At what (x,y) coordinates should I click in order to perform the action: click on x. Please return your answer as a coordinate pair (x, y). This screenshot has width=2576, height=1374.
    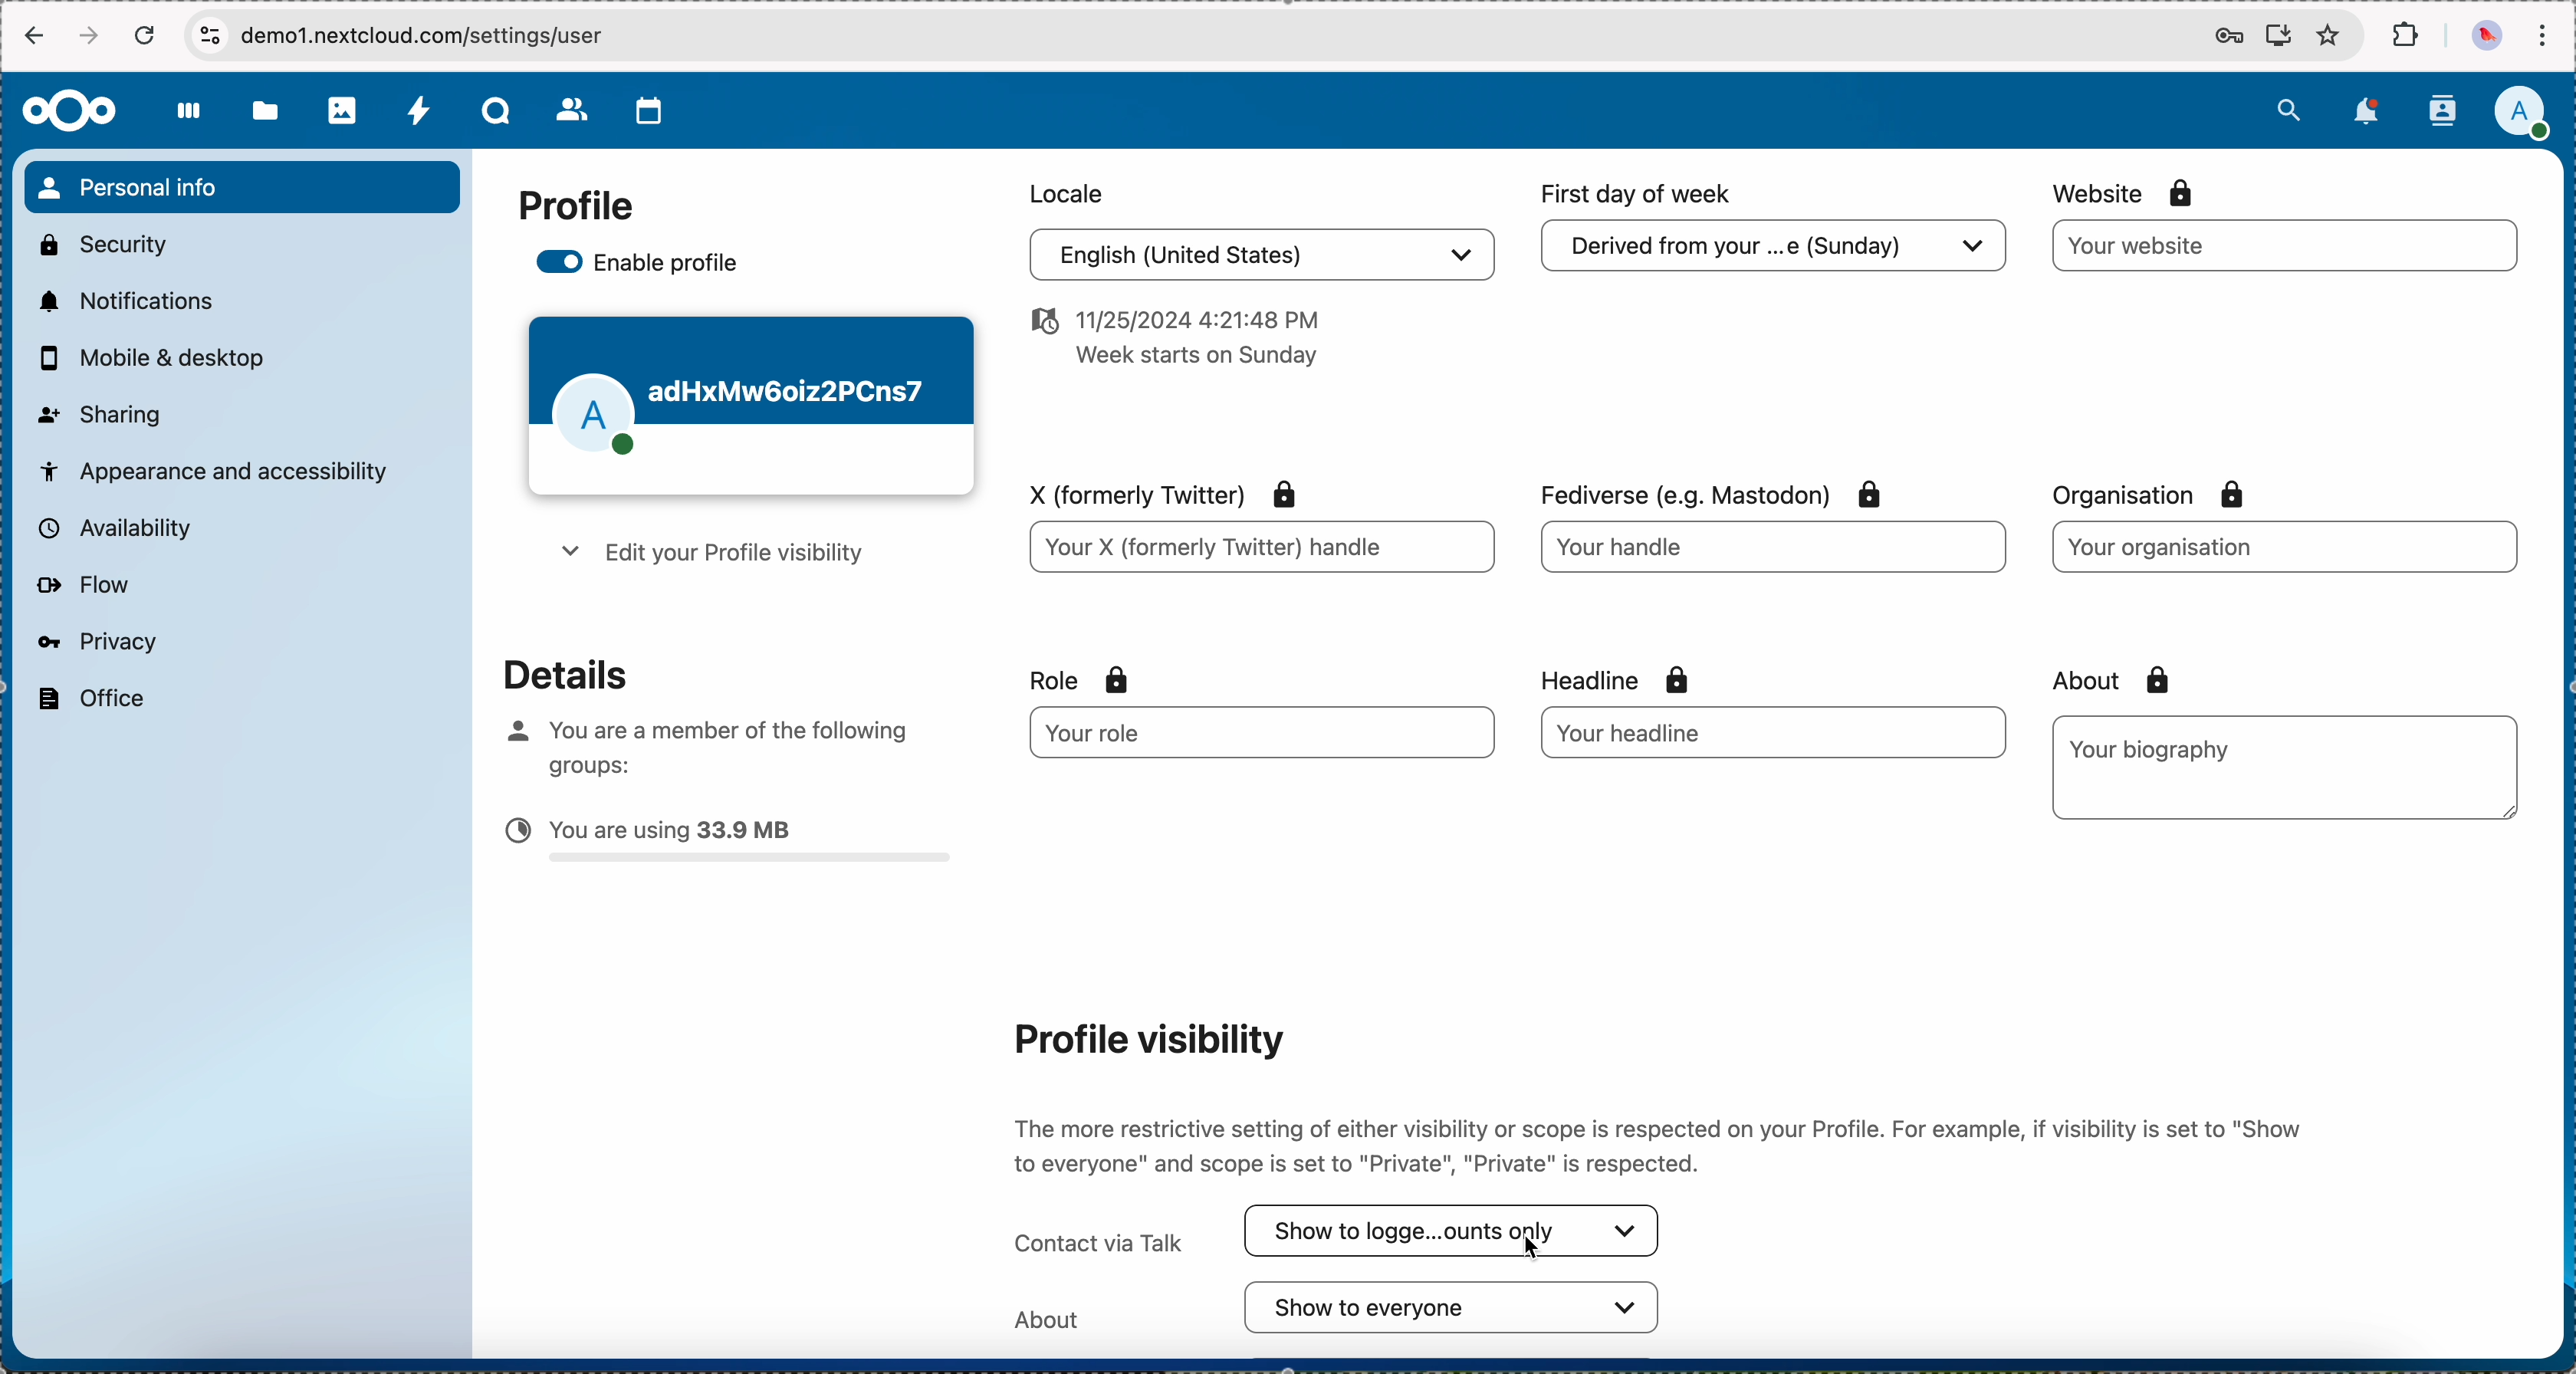
    Looking at the image, I should click on (1154, 491).